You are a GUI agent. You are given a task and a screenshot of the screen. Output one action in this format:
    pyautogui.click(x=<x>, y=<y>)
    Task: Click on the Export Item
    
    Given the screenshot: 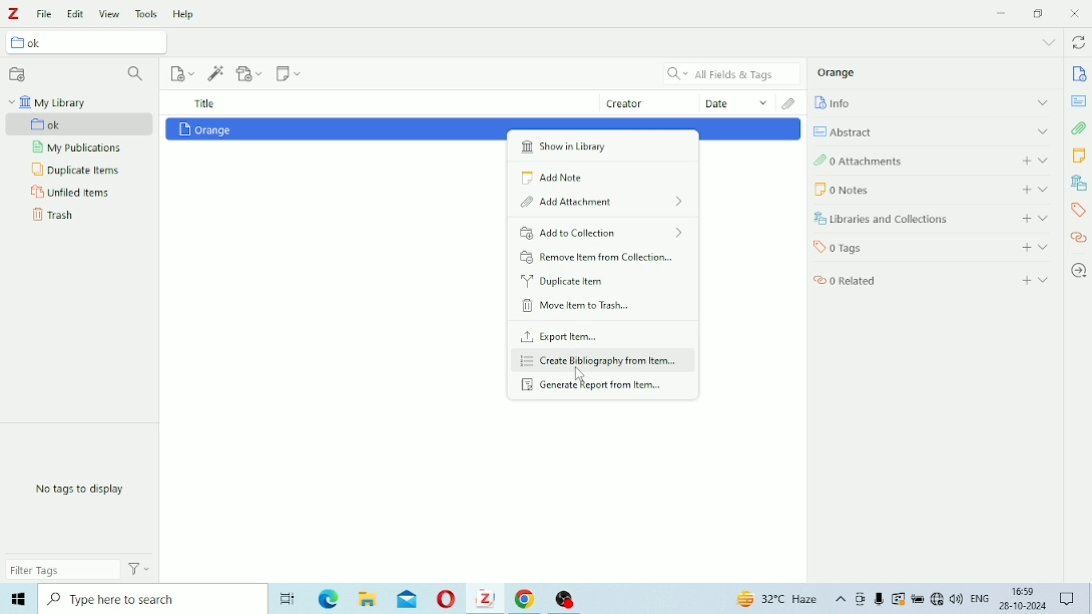 What is the action you would take?
    pyautogui.click(x=562, y=335)
    